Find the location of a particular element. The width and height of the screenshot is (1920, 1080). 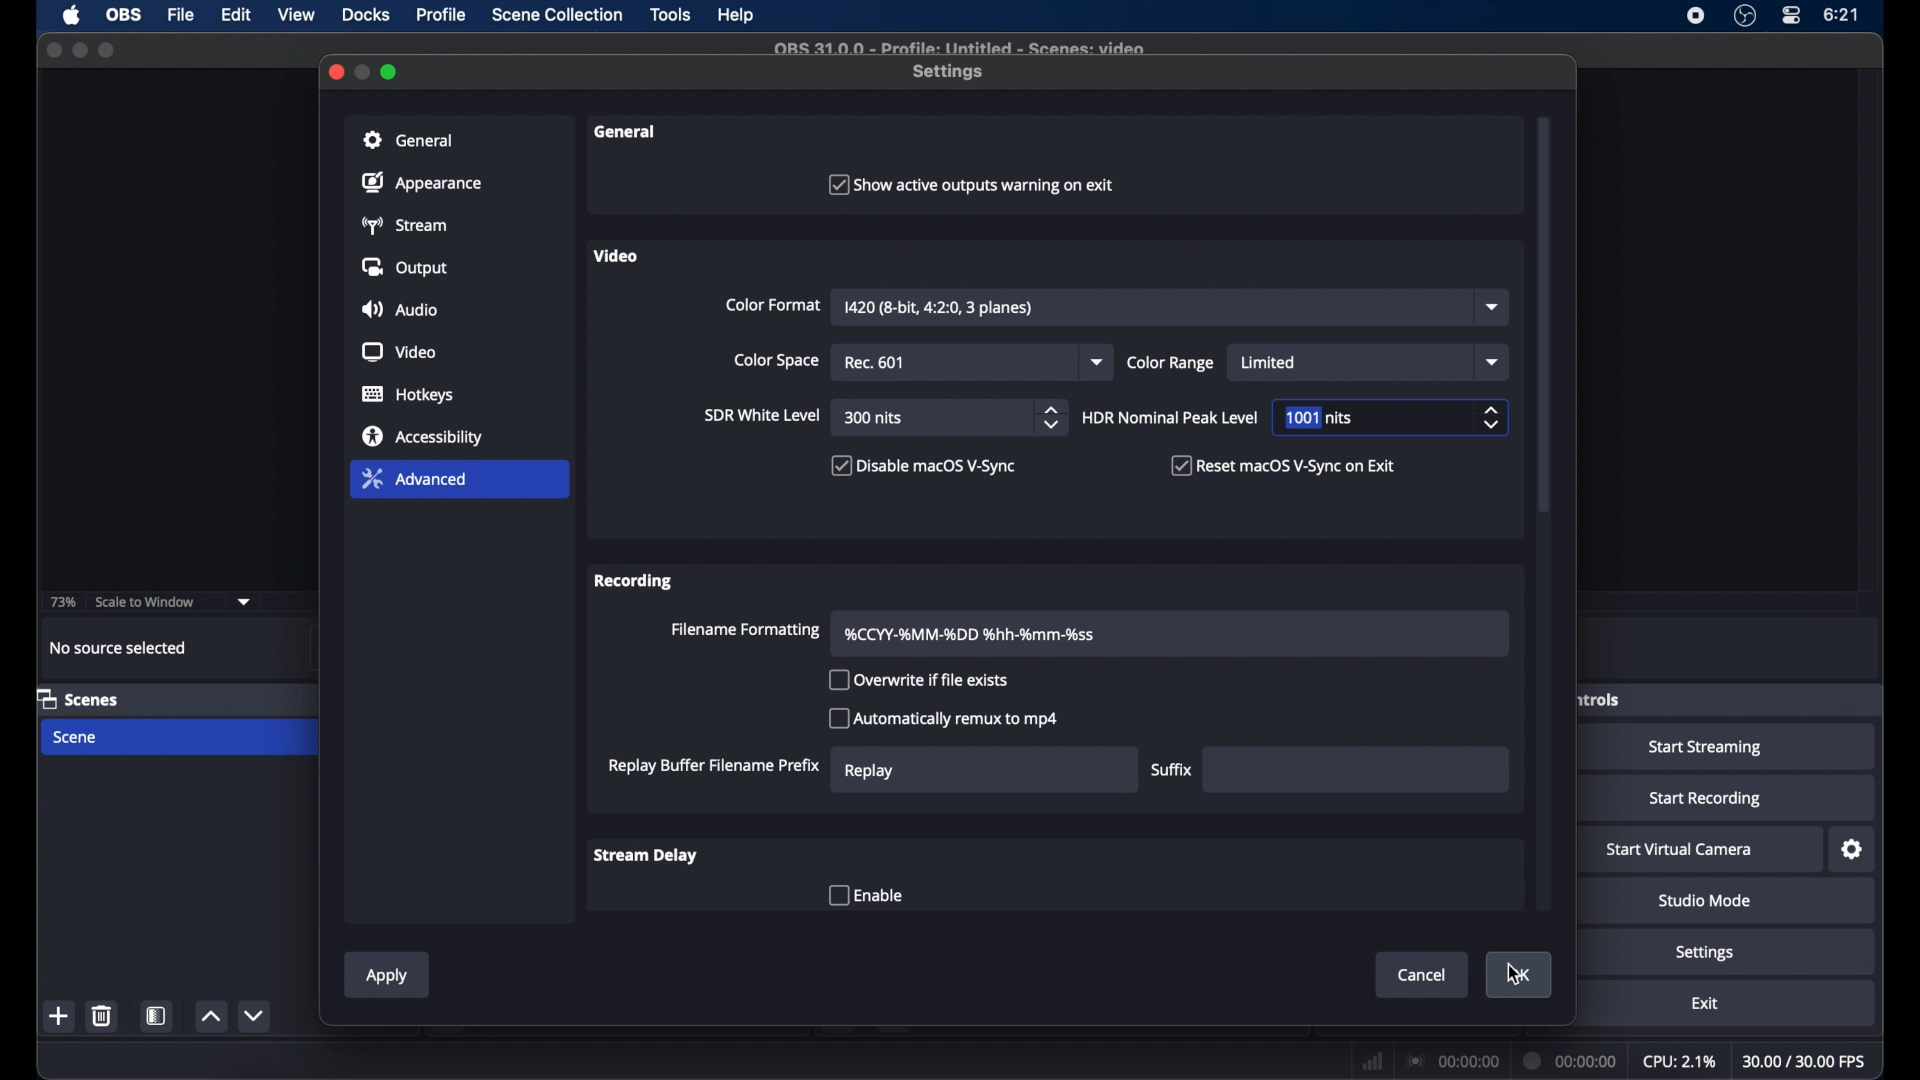

edit is located at coordinates (238, 16).